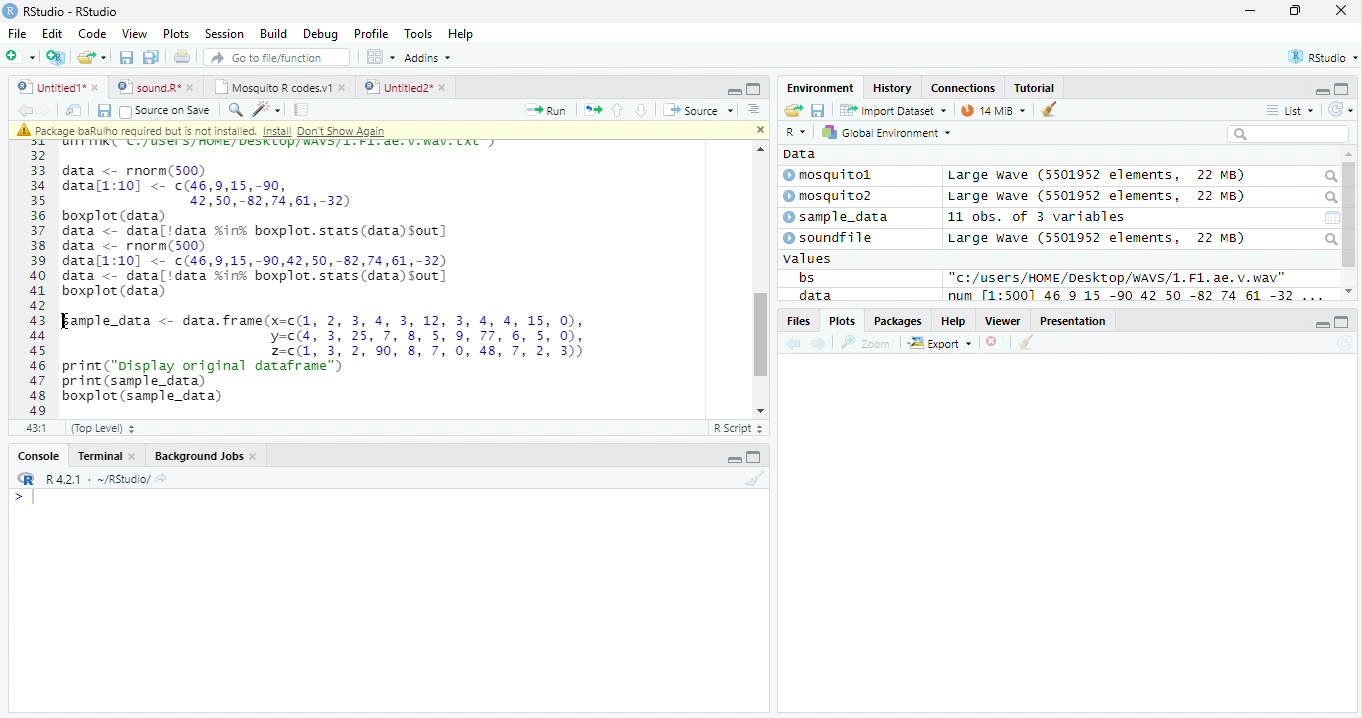 The height and width of the screenshot is (718, 1362). What do you see at coordinates (884, 131) in the screenshot?
I see `Global Environment` at bounding box center [884, 131].